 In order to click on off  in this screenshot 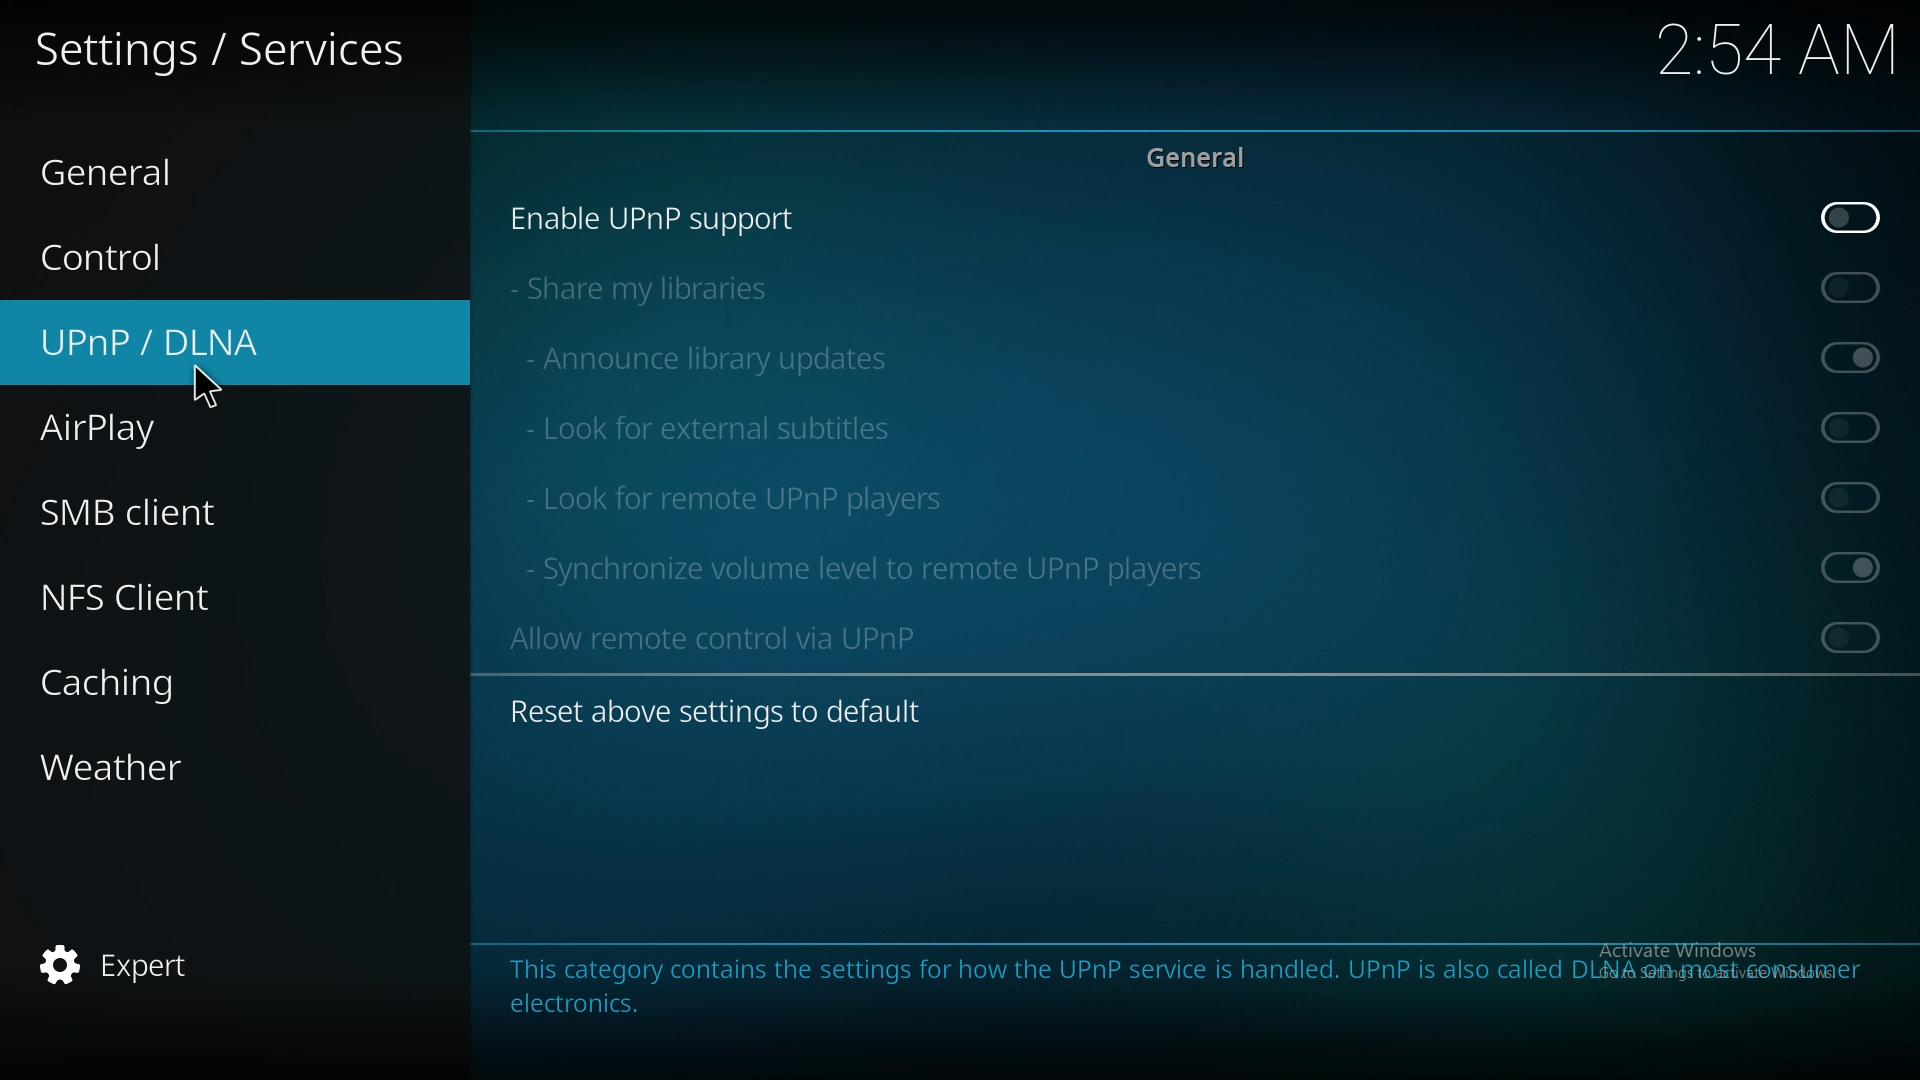, I will do `click(1858, 215)`.